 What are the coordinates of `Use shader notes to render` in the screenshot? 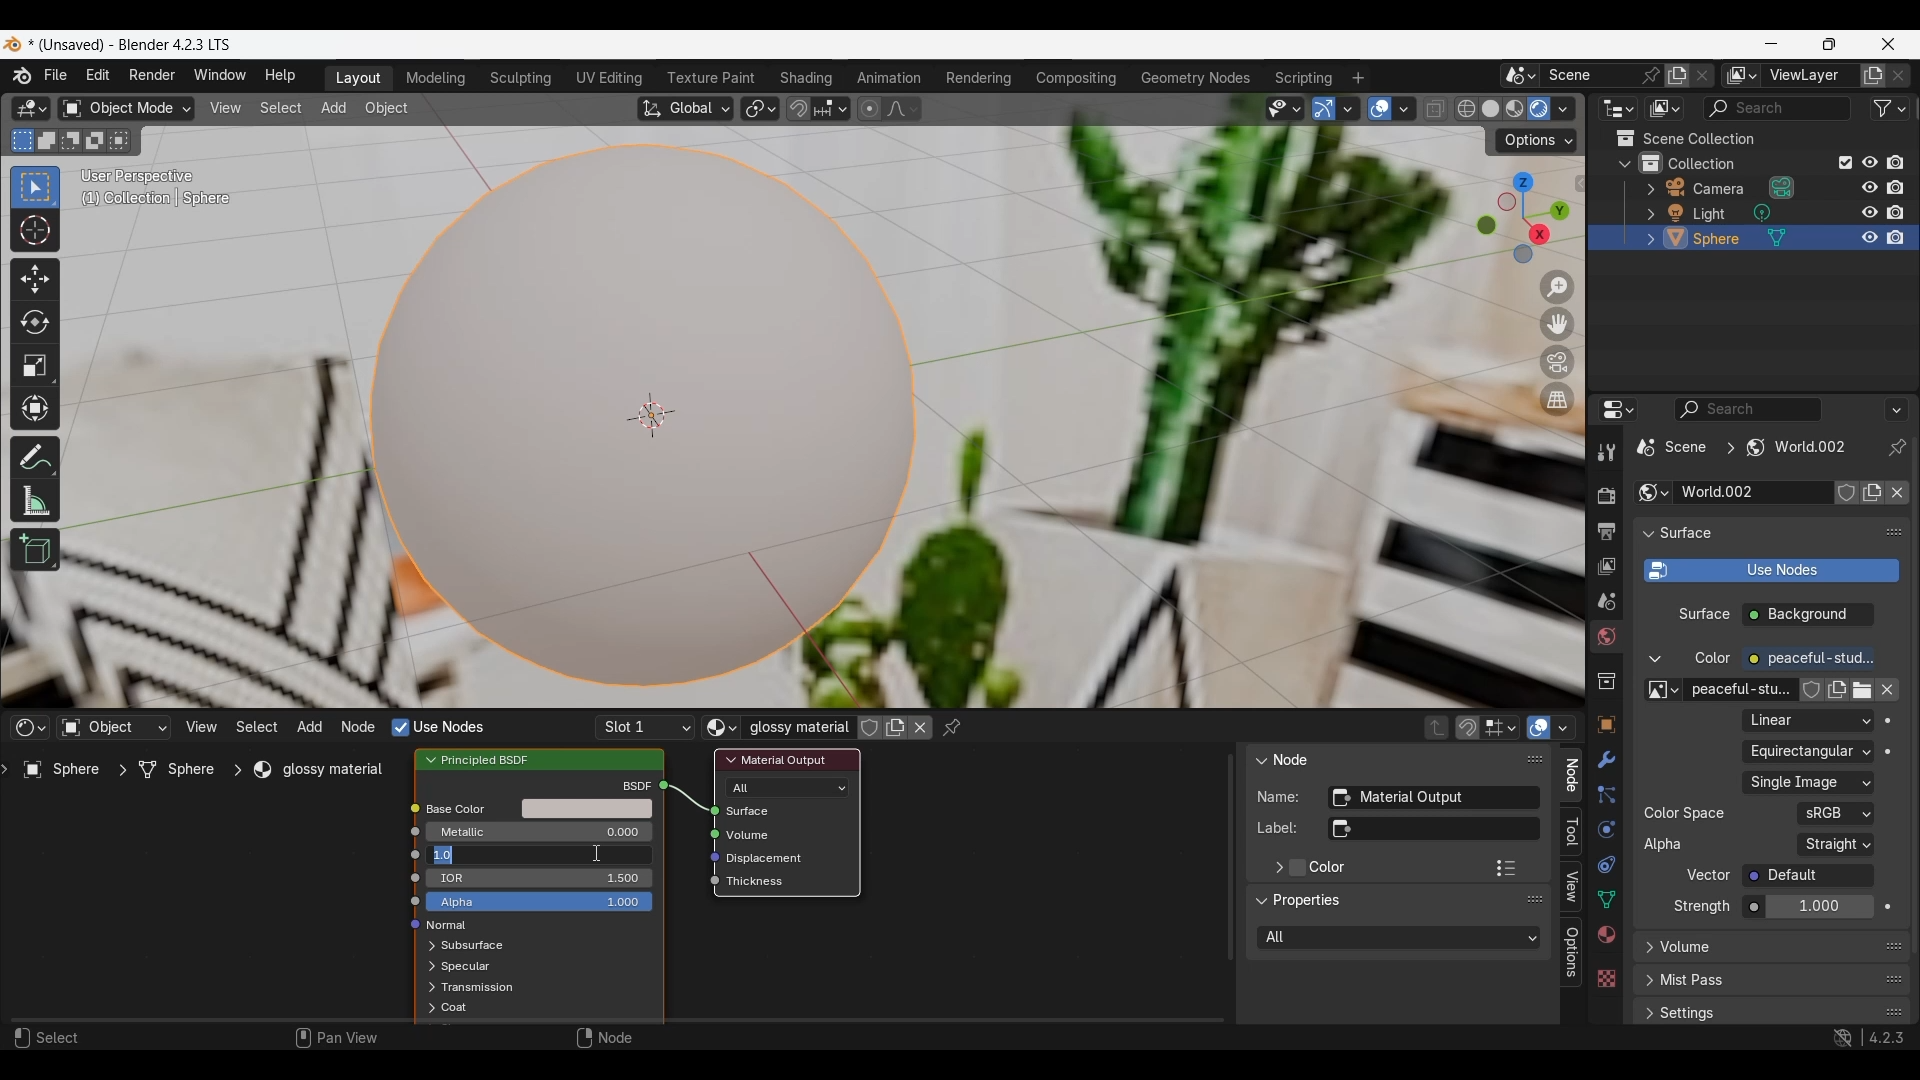 It's located at (1771, 571).